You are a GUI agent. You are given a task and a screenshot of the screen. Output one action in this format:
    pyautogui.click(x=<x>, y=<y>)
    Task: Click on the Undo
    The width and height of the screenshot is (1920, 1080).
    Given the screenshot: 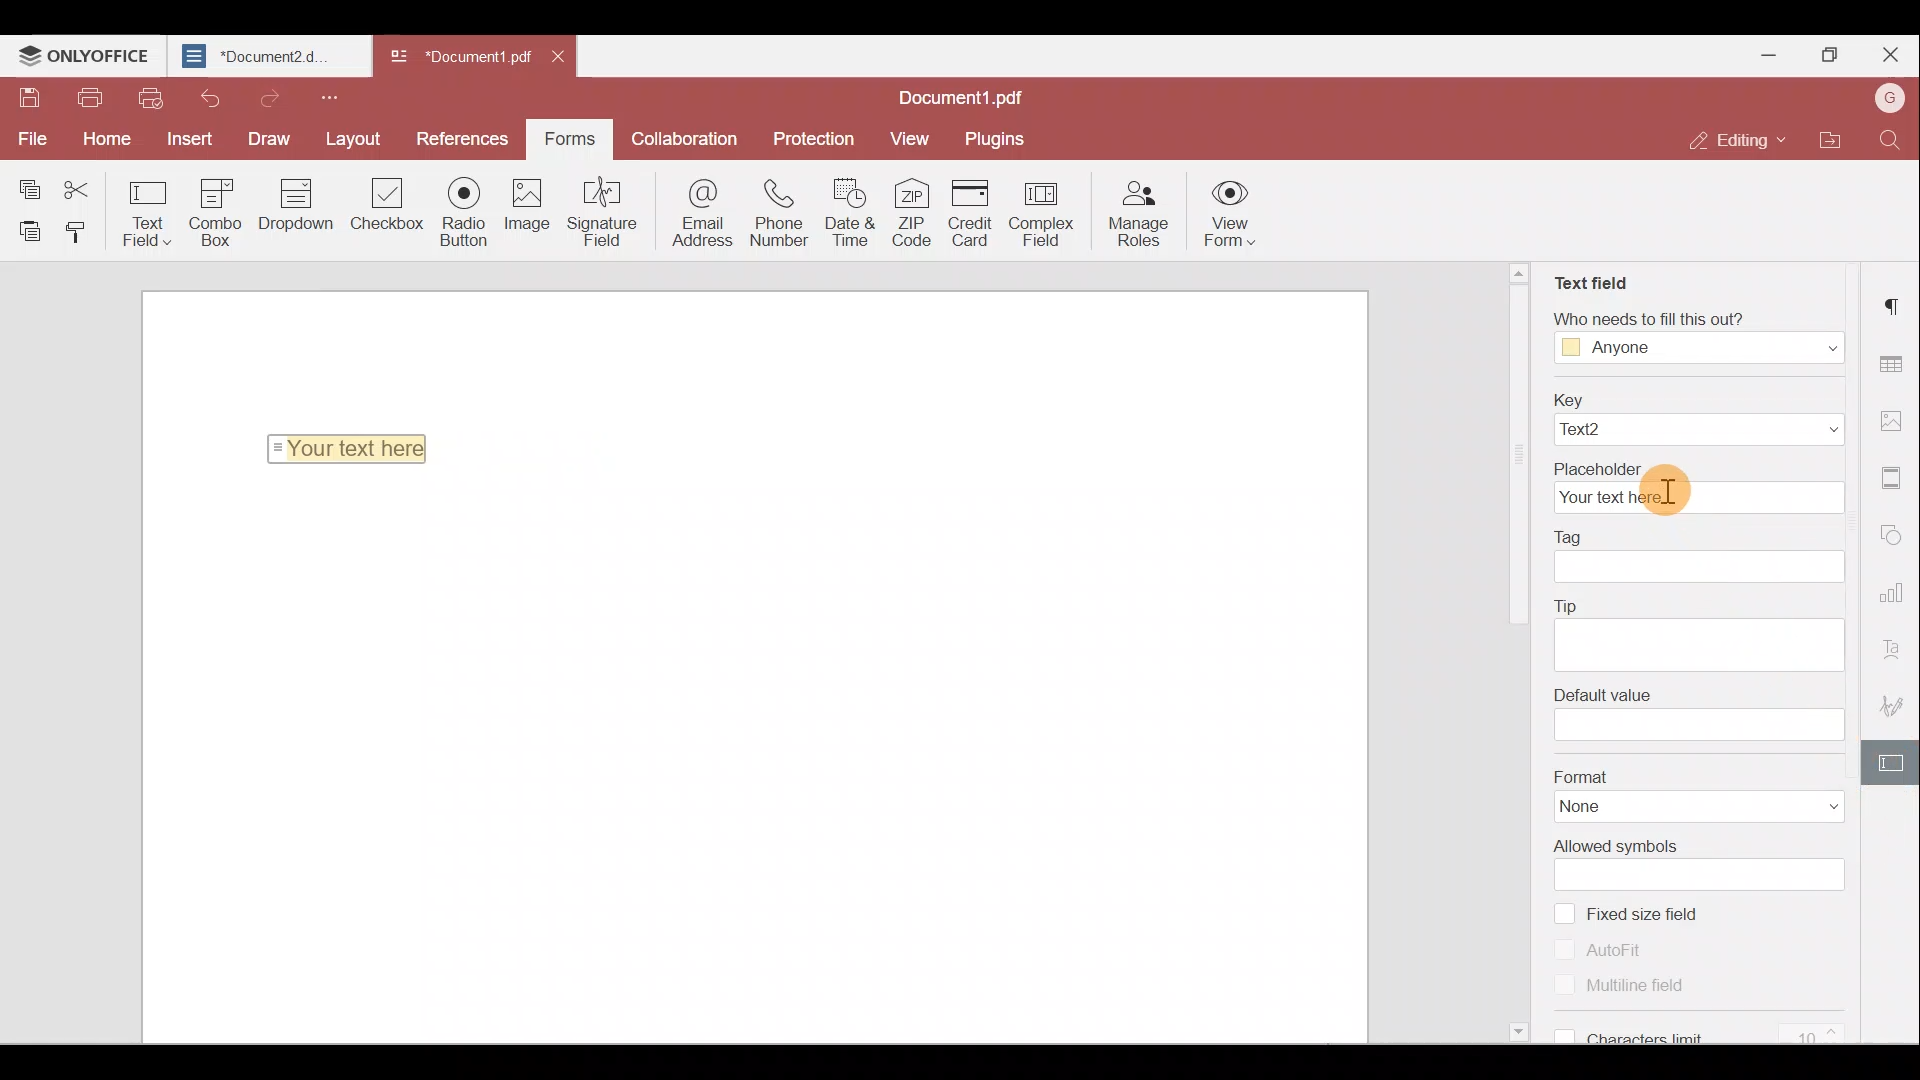 What is the action you would take?
    pyautogui.click(x=209, y=97)
    